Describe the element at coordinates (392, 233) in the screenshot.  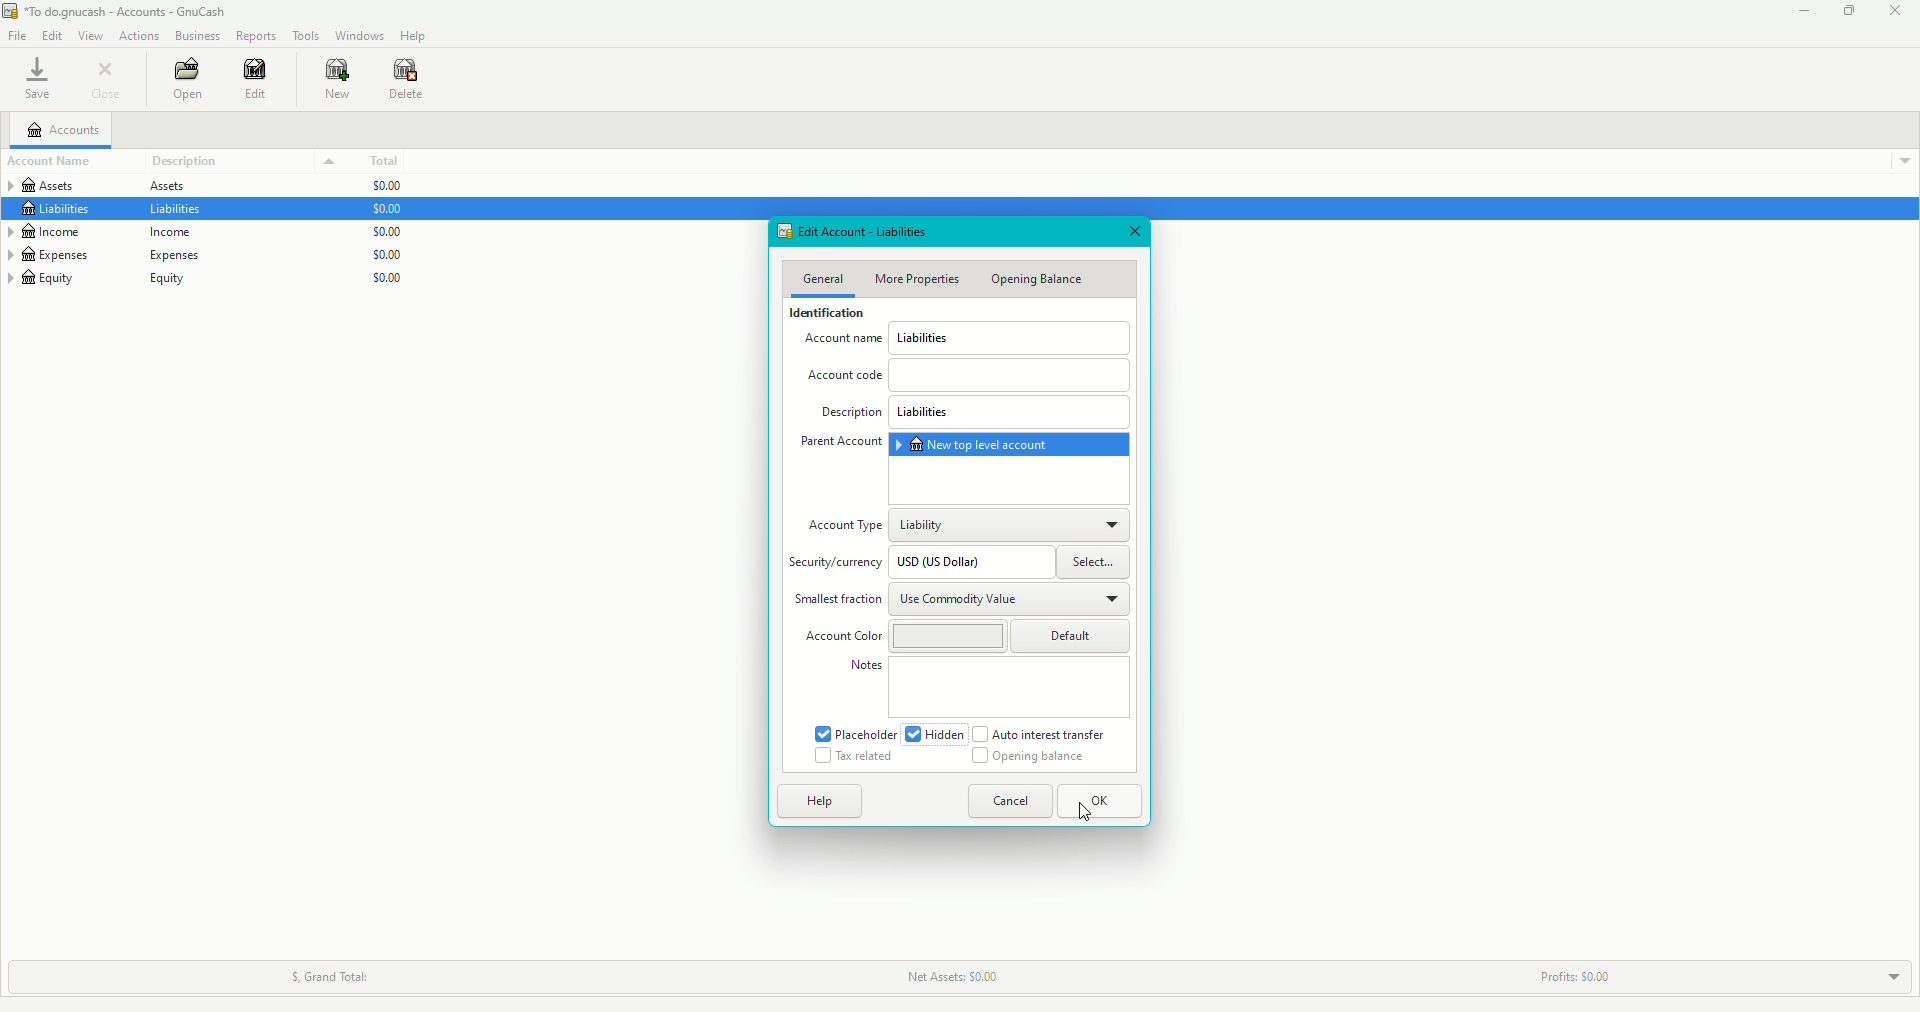
I see `$0` at that location.